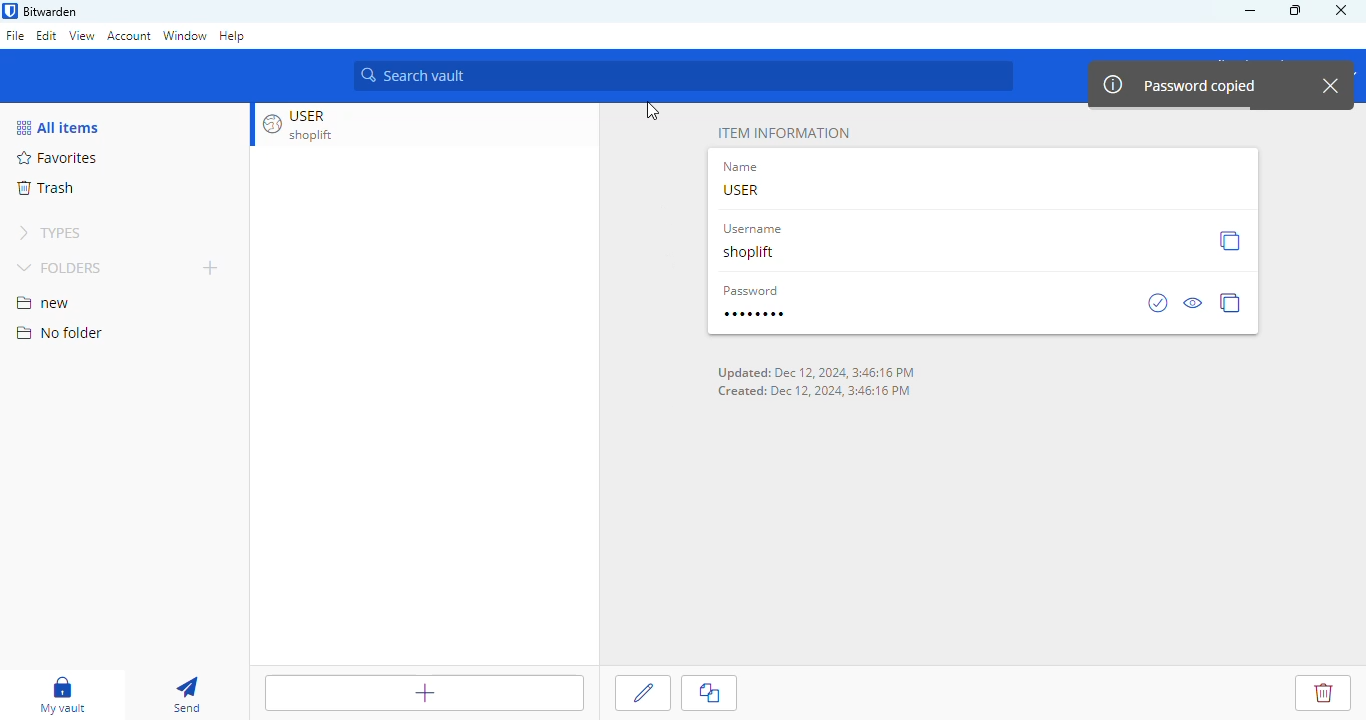 Image resolution: width=1366 pixels, height=720 pixels. Describe the element at coordinates (52, 11) in the screenshot. I see `bitwarden` at that location.